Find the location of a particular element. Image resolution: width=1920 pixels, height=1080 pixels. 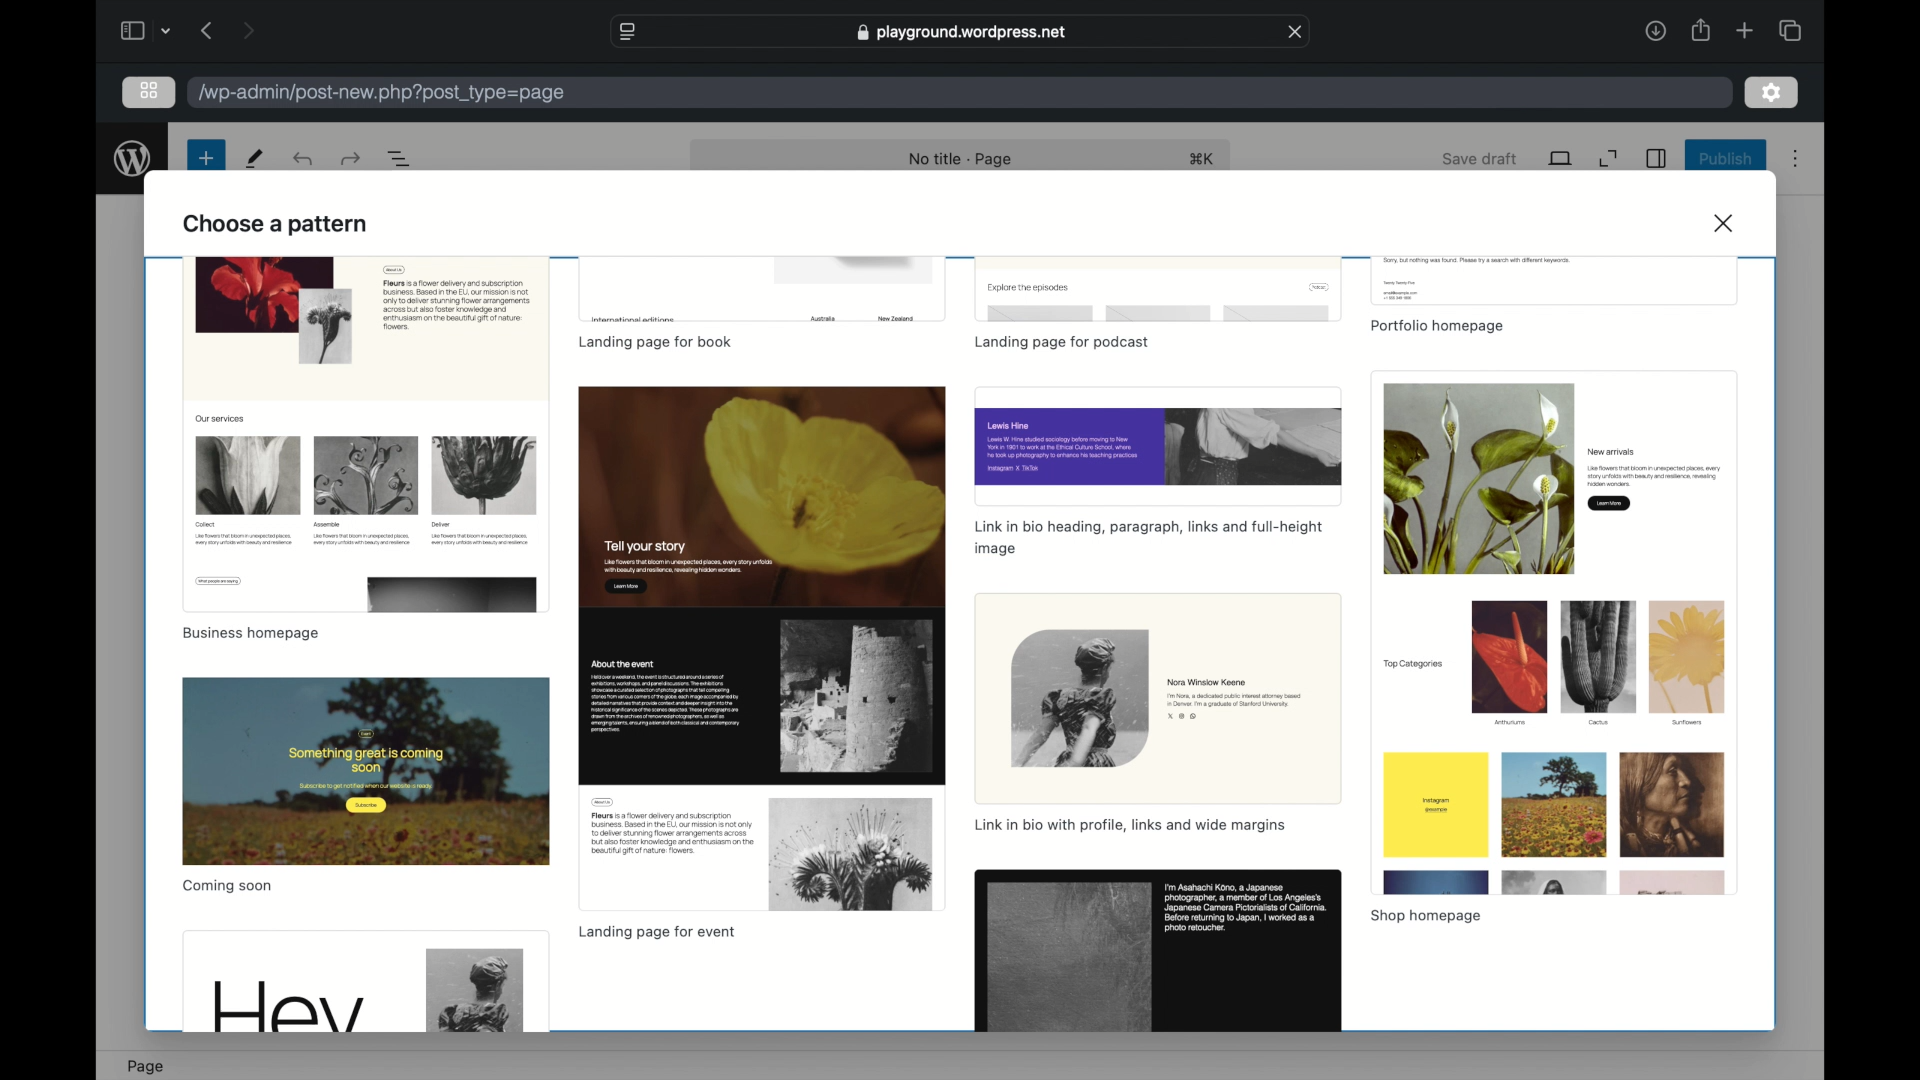

preview is located at coordinates (1159, 288).